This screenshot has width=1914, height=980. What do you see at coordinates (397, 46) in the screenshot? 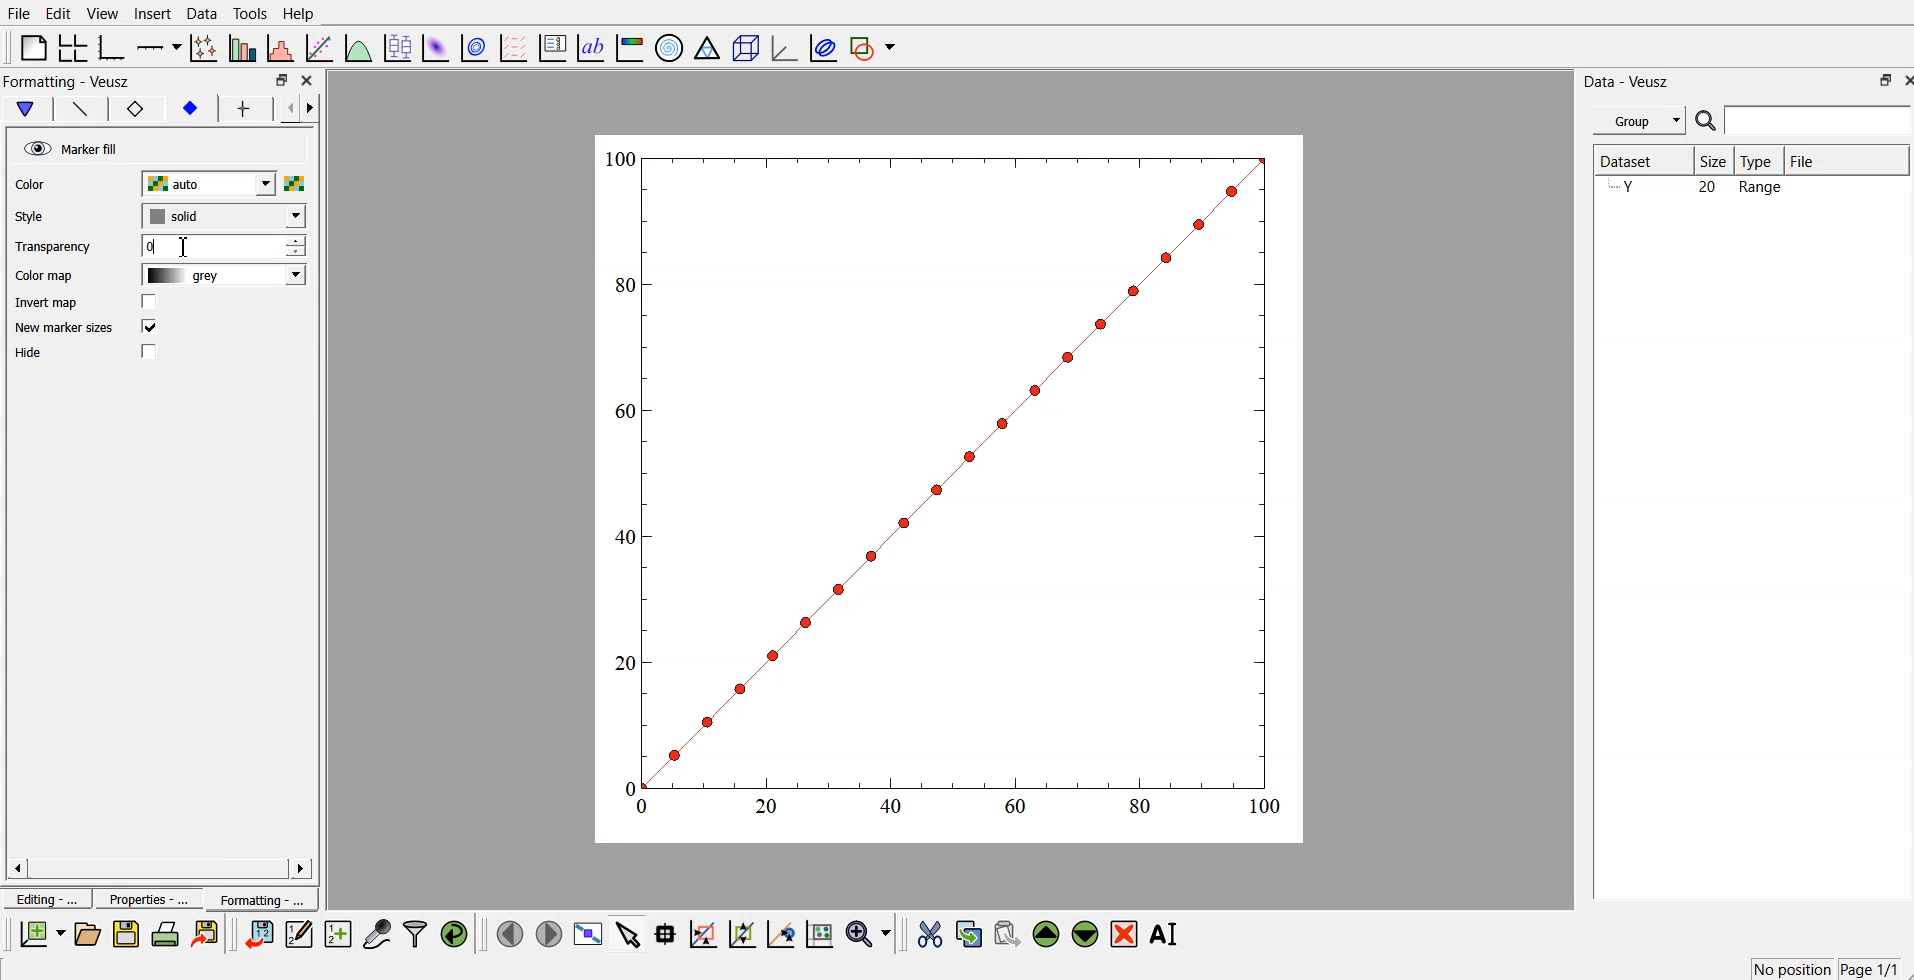
I see `plot box plots` at bounding box center [397, 46].